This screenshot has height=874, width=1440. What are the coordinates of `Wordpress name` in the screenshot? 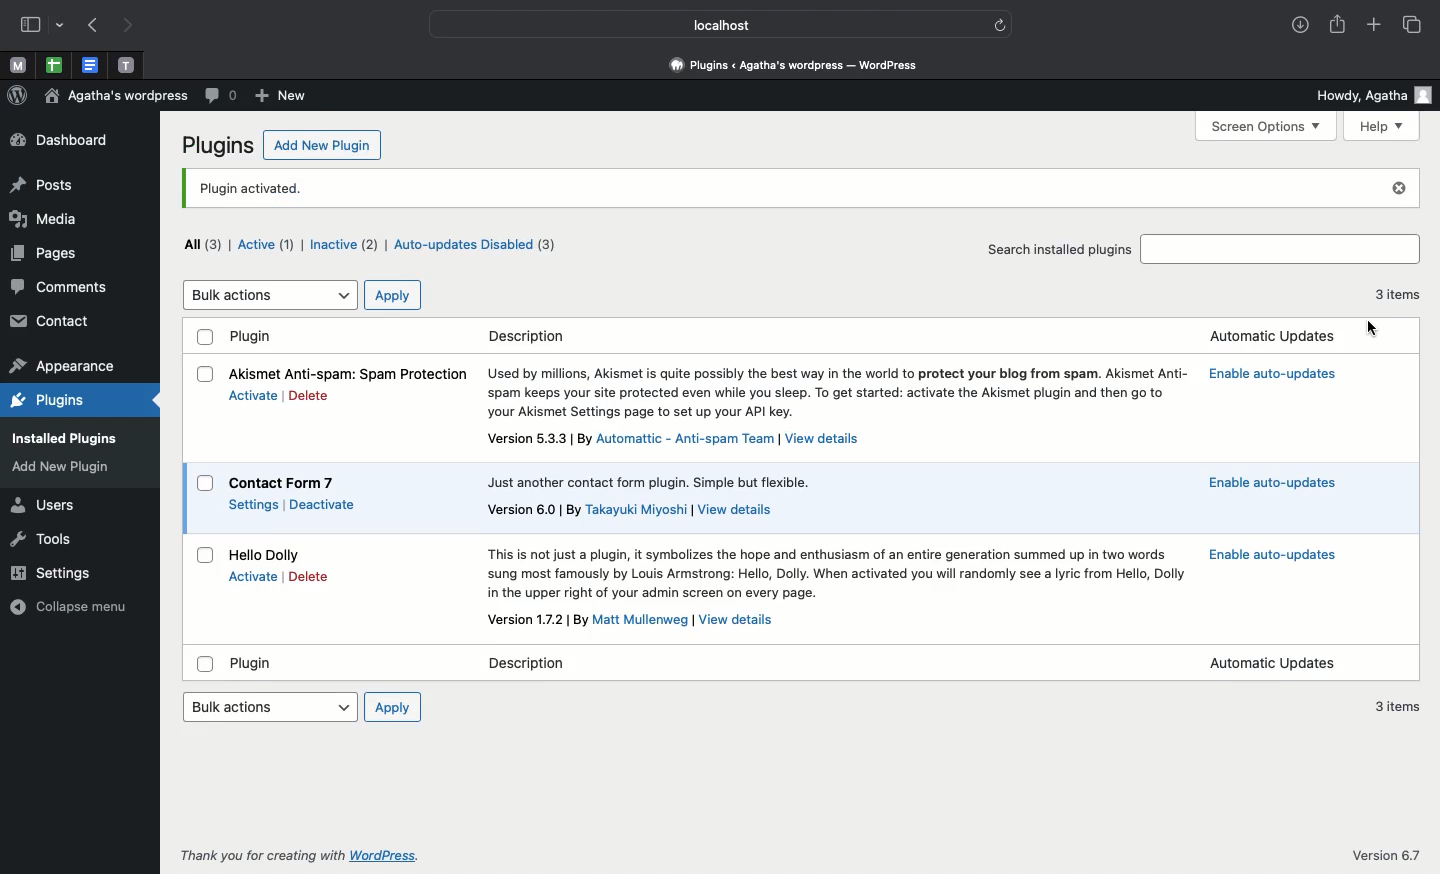 It's located at (118, 99).